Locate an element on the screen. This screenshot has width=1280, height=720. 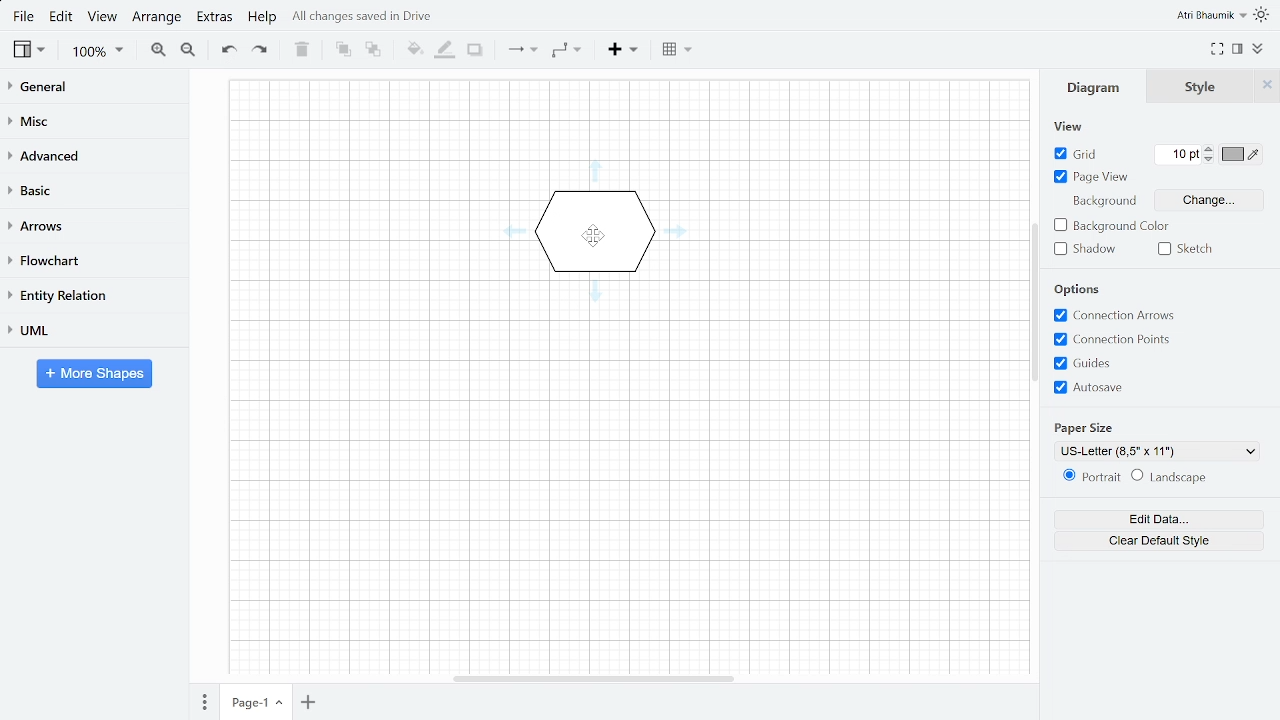
Fill colour is located at coordinates (414, 50).